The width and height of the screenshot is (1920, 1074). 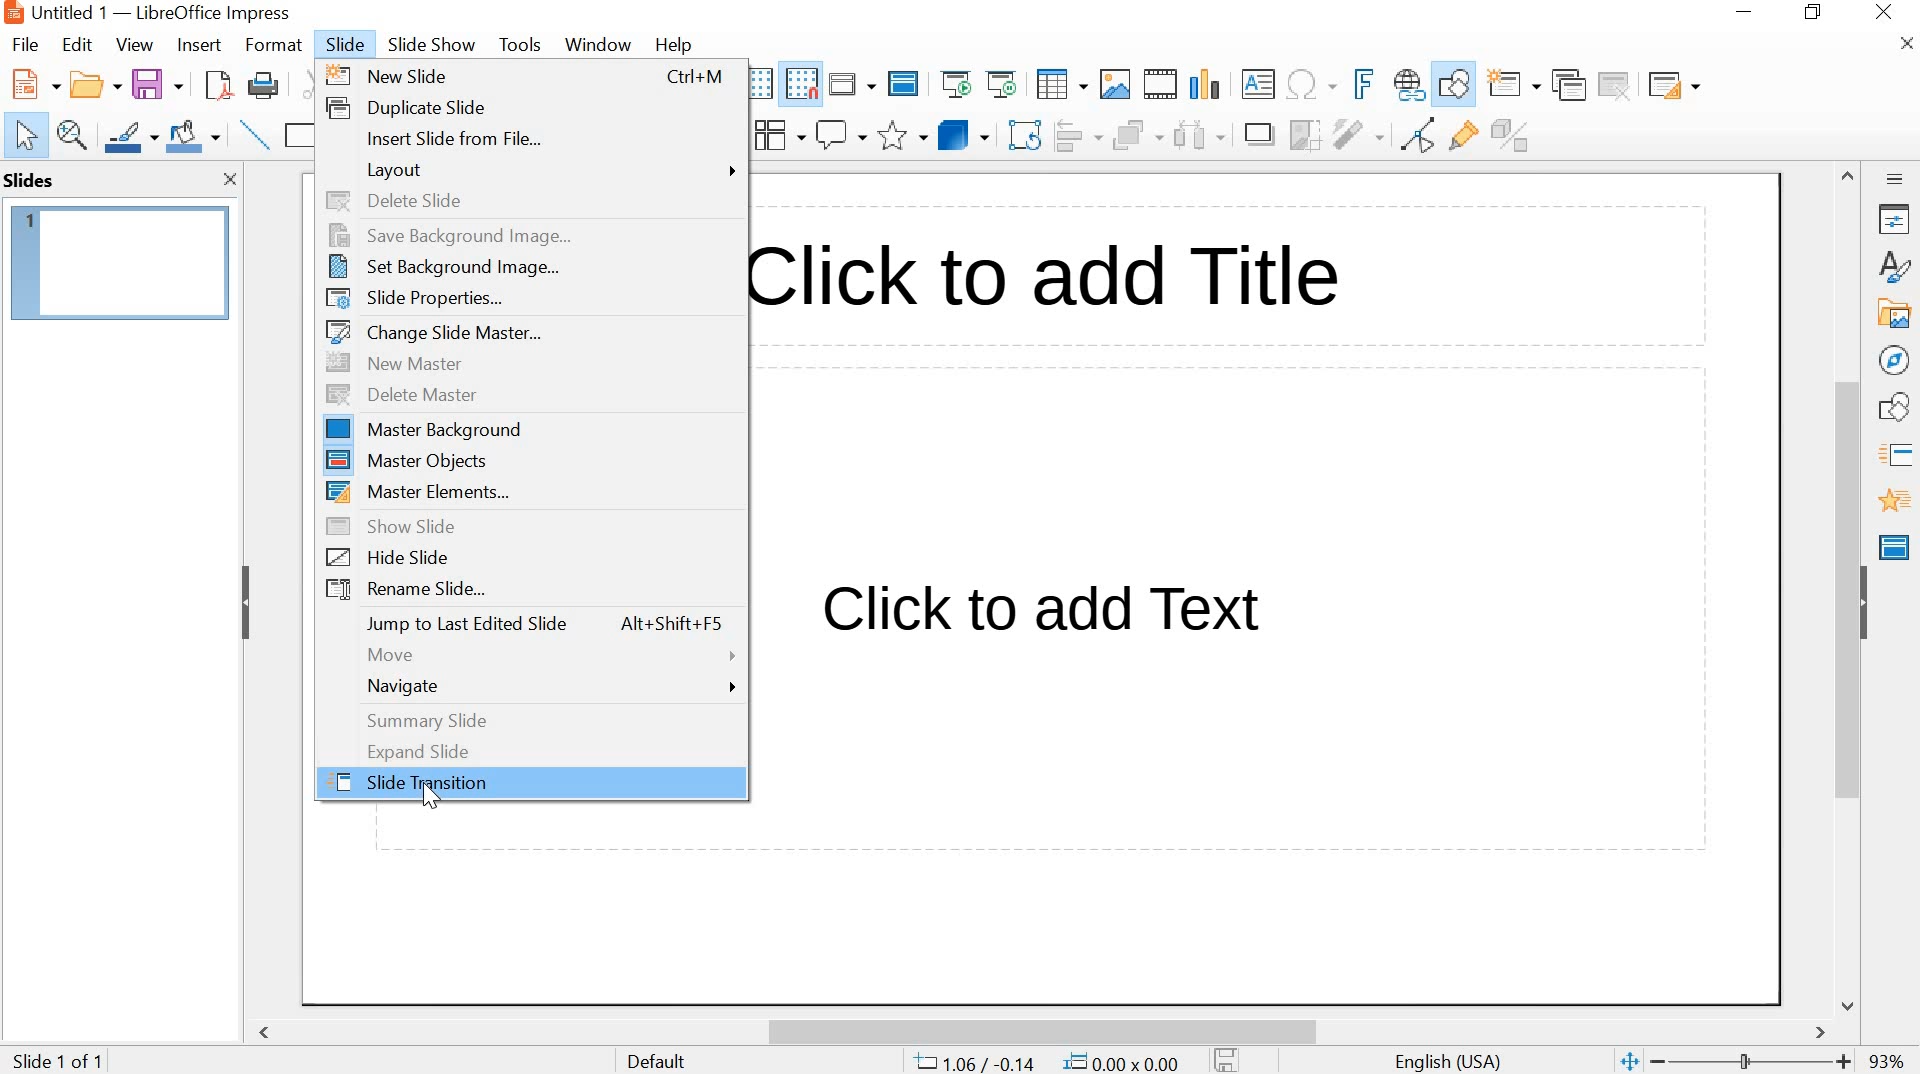 What do you see at coordinates (1116, 85) in the screenshot?
I see `Insert Image` at bounding box center [1116, 85].